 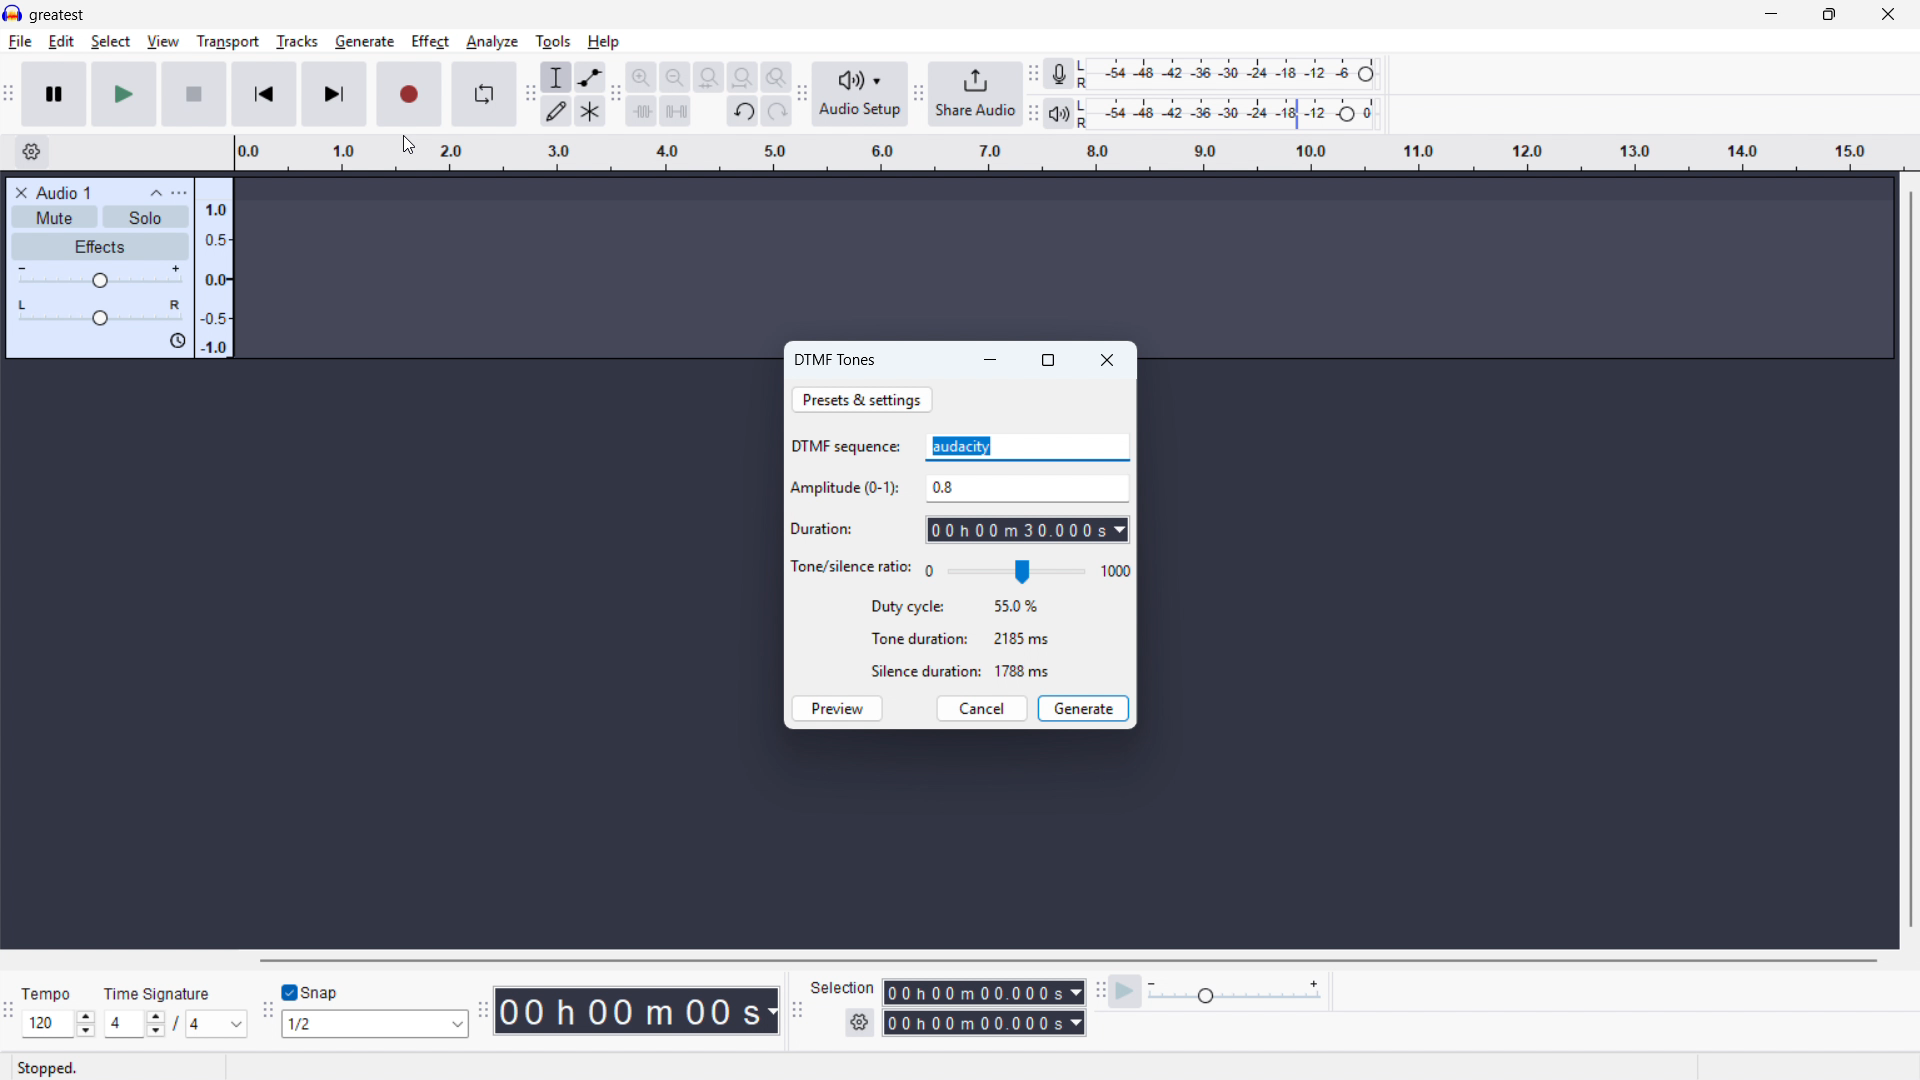 What do you see at coordinates (162, 41) in the screenshot?
I see `view` at bounding box center [162, 41].